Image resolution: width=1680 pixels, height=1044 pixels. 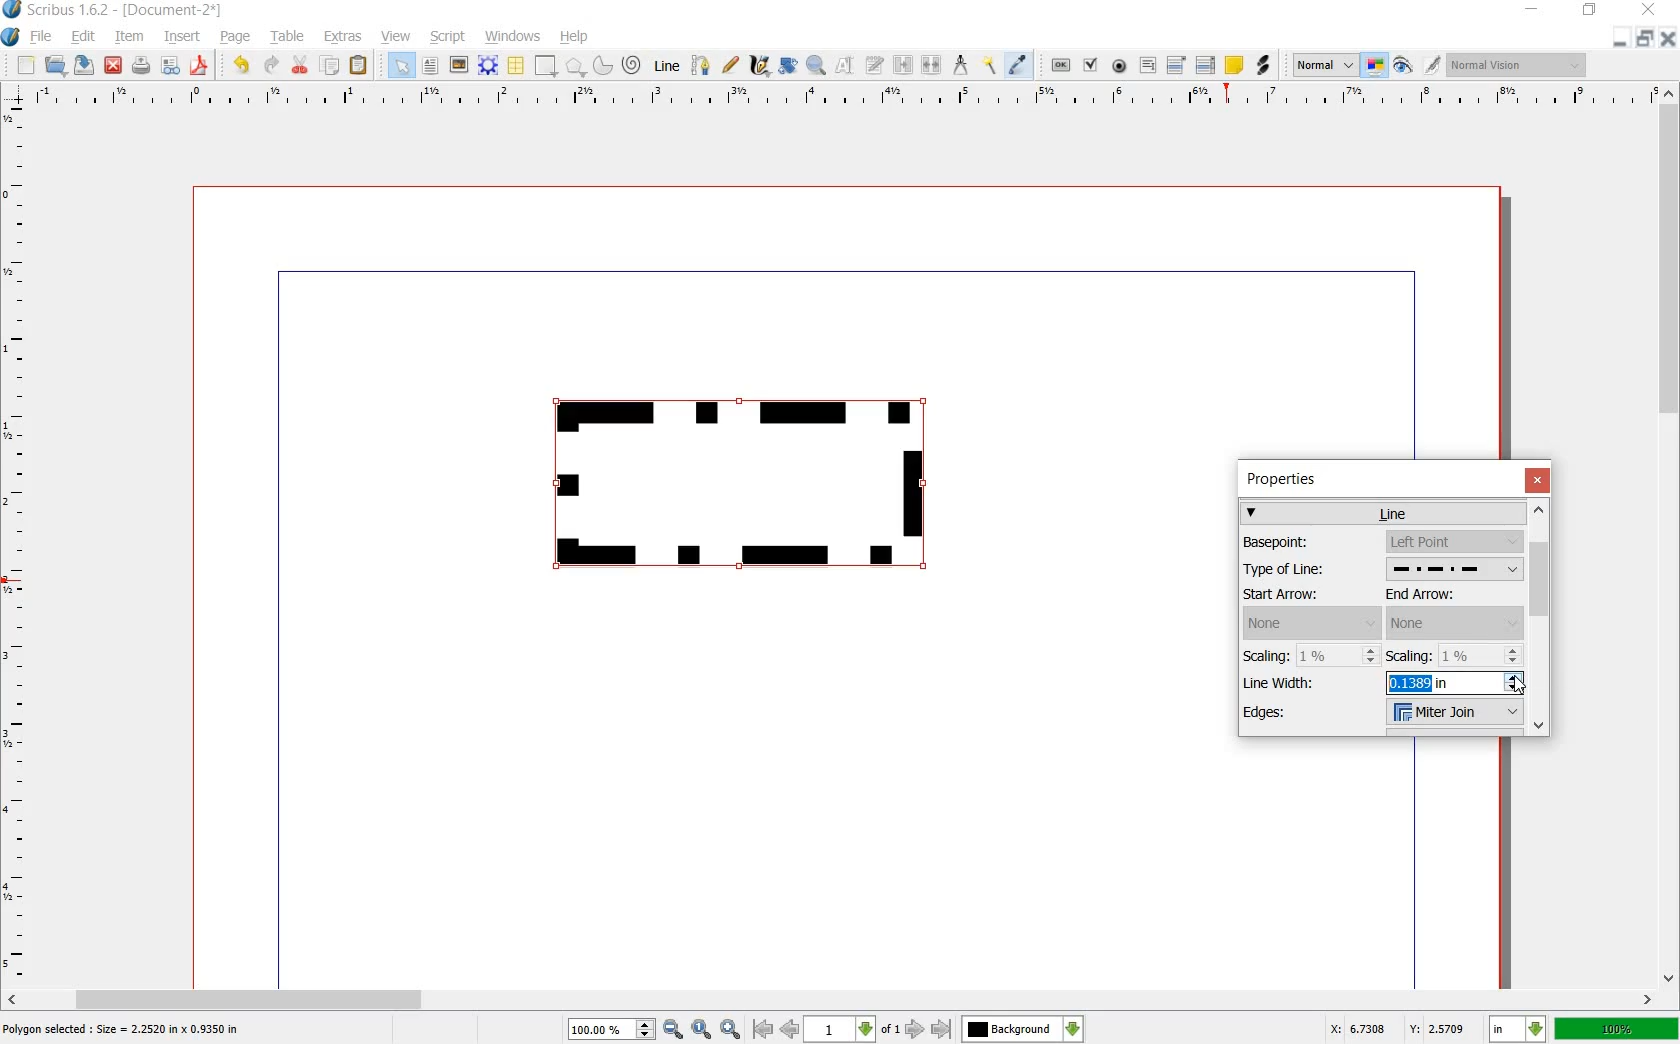 I want to click on IMAGE, so click(x=459, y=64).